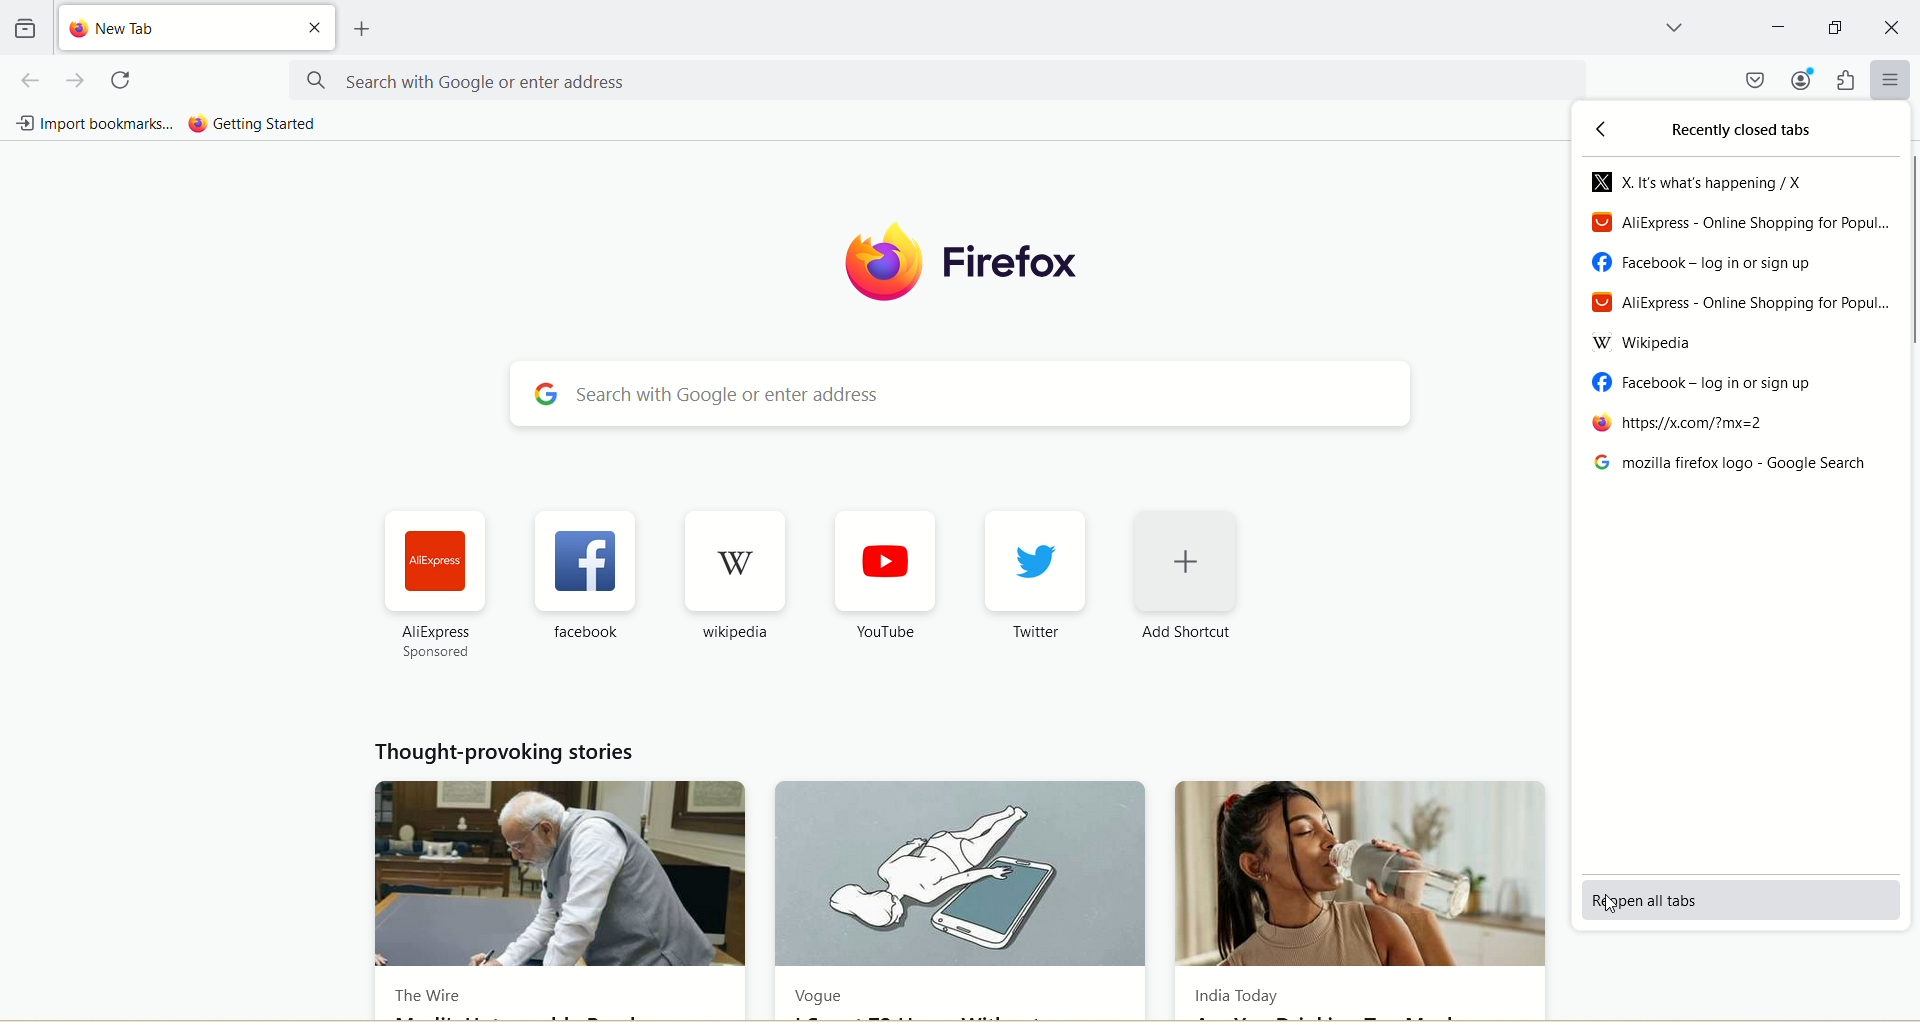  What do you see at coordinates (508, 753) in the screenshot?
I see `thought provoking stories` at bounding box center [508, 753].